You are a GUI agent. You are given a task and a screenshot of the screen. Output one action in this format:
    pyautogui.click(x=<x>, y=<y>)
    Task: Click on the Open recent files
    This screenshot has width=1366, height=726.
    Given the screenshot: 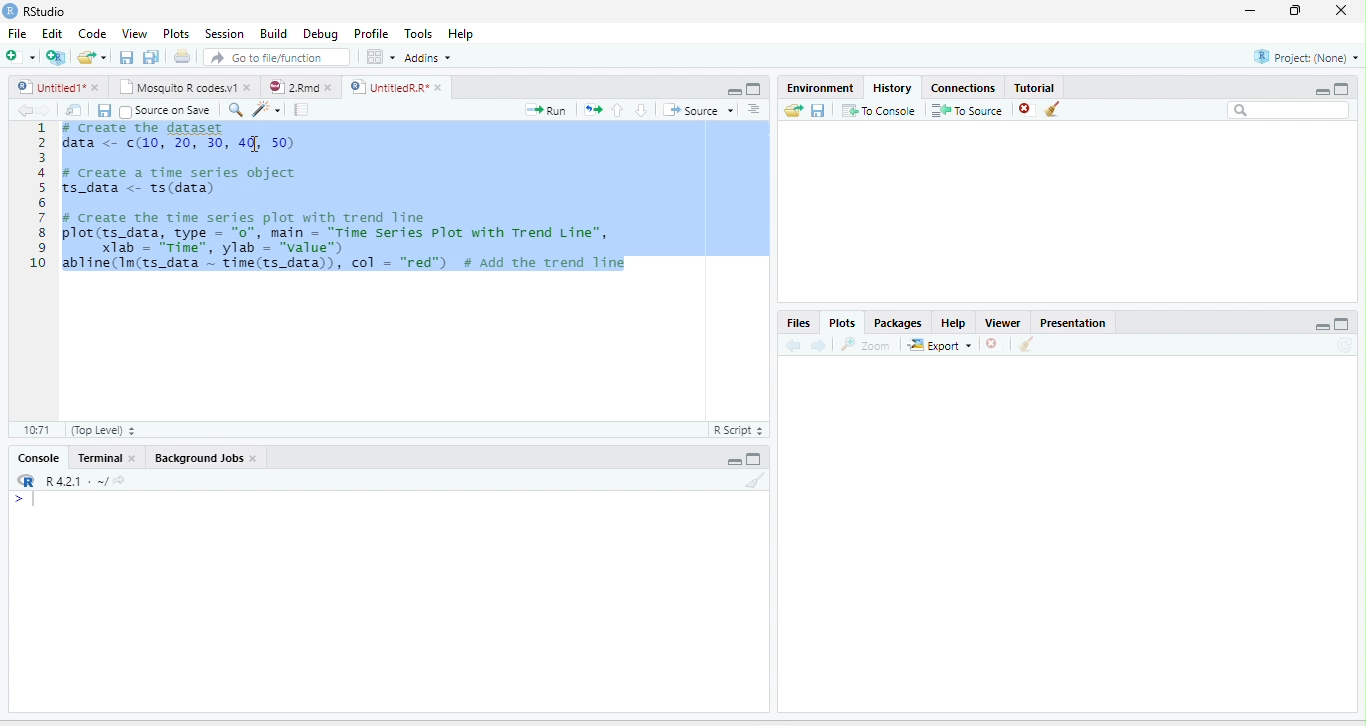 What is the action you would take?
    pyautogui.click(x=104, y=57)
    